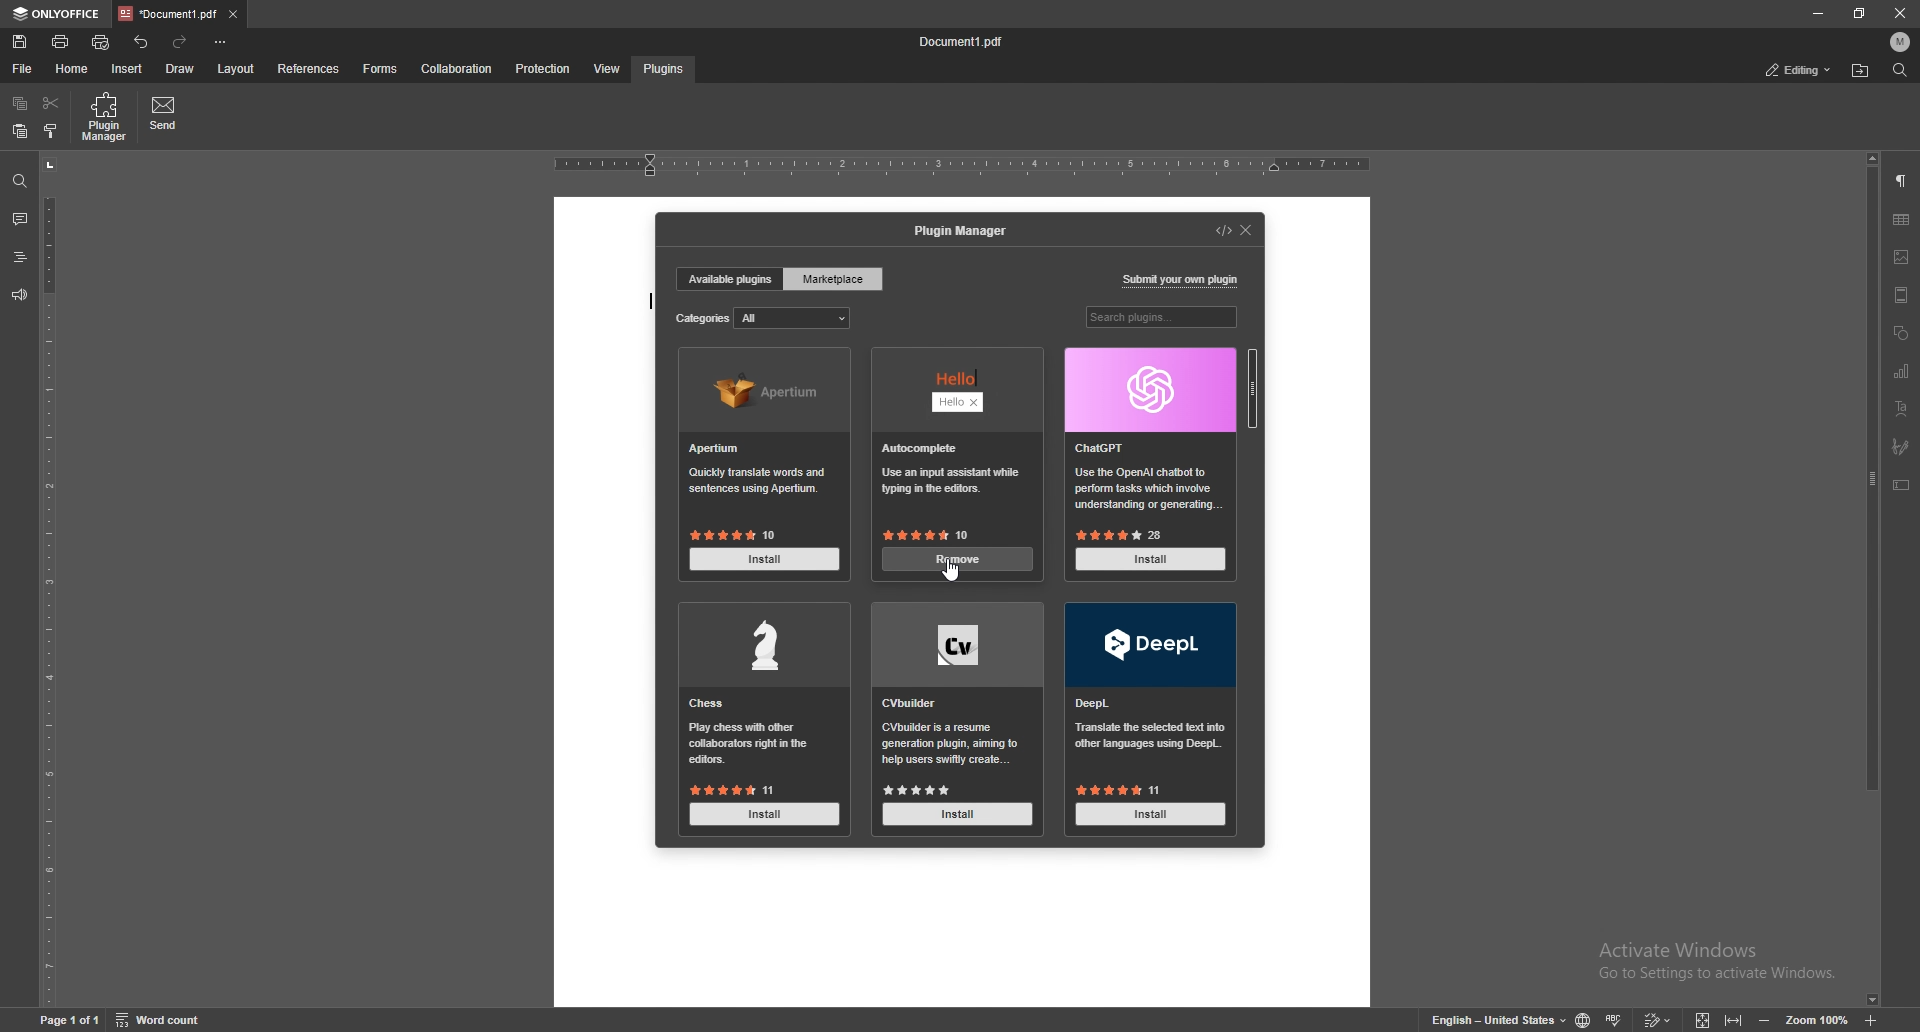 This screenshot has height=1032, width=1920. Describe the element at coordinates (957, 558) in the screenshot. I see `remove` at that location.